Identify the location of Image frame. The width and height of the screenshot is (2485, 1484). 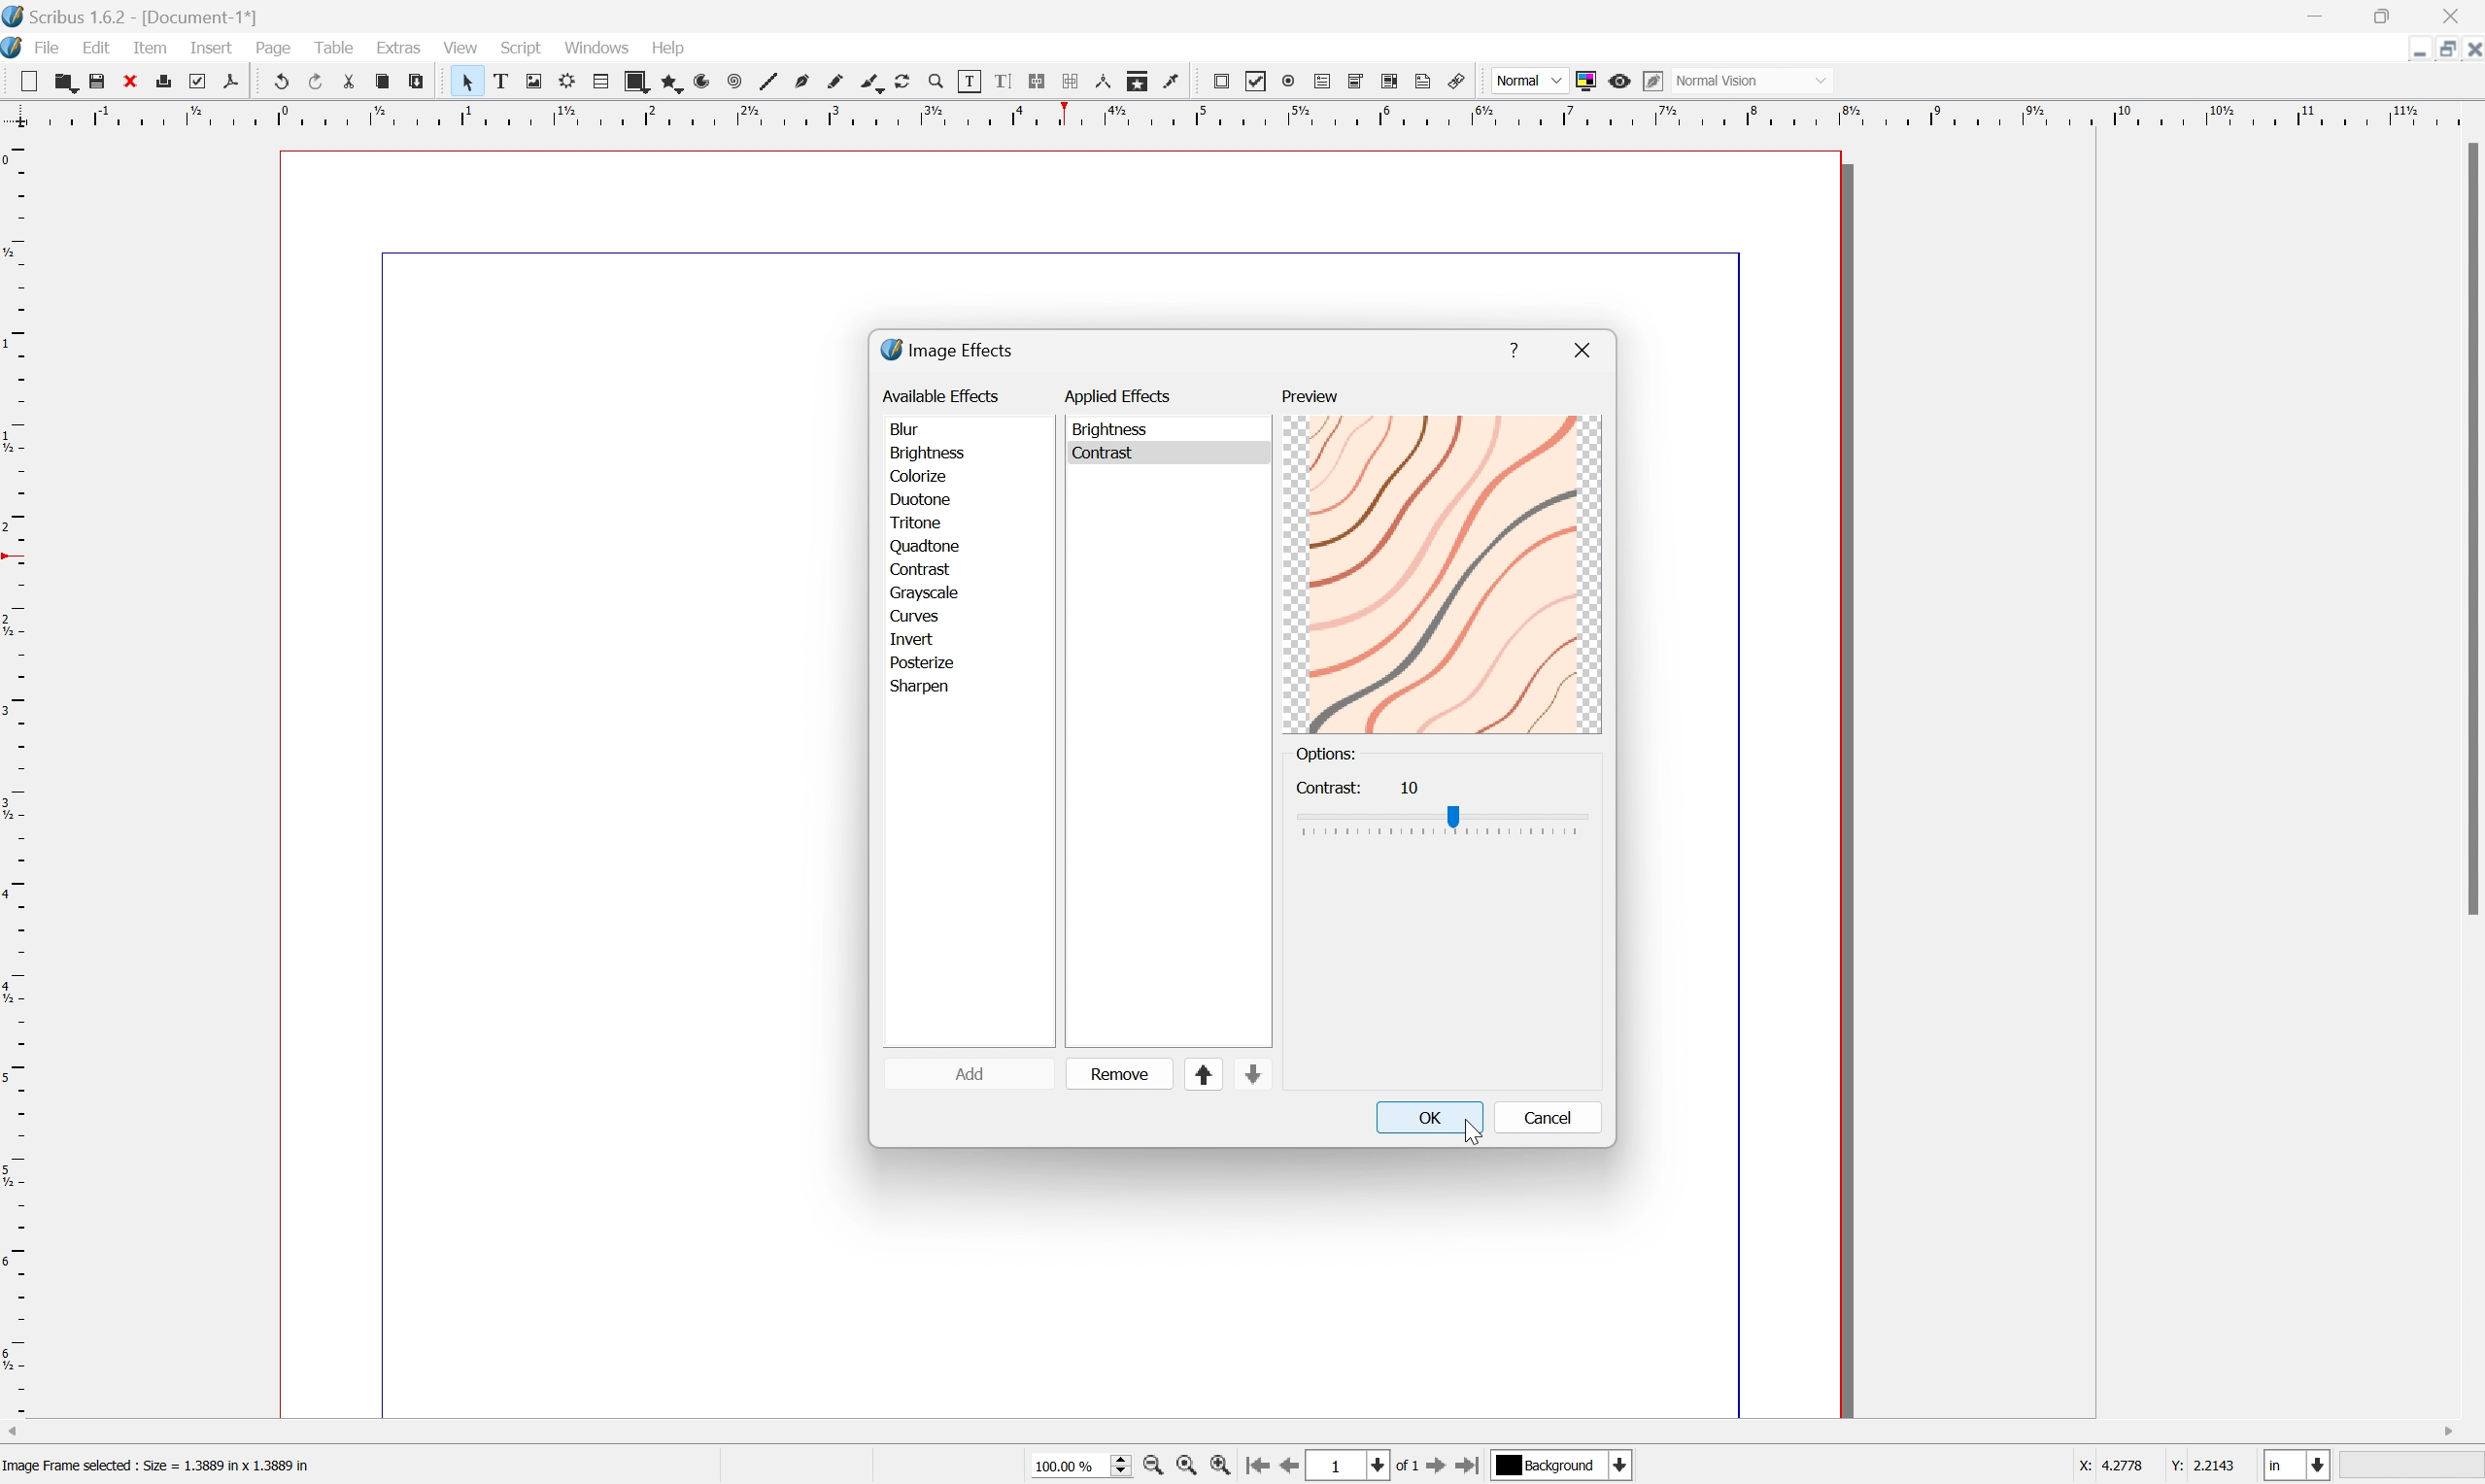
(531, 77).